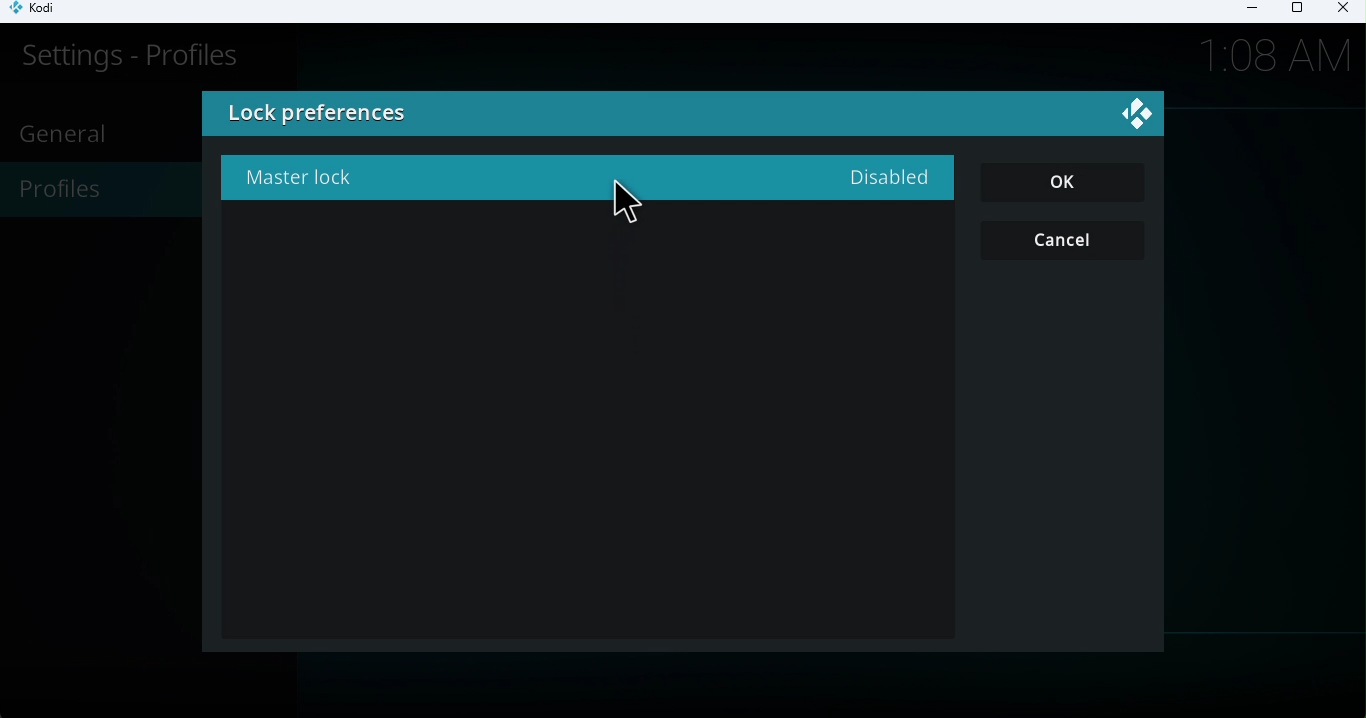  What do you see at coordinates (1140, 117) in the screenshot?
I see `Close` at bounding box center [1140, 117].